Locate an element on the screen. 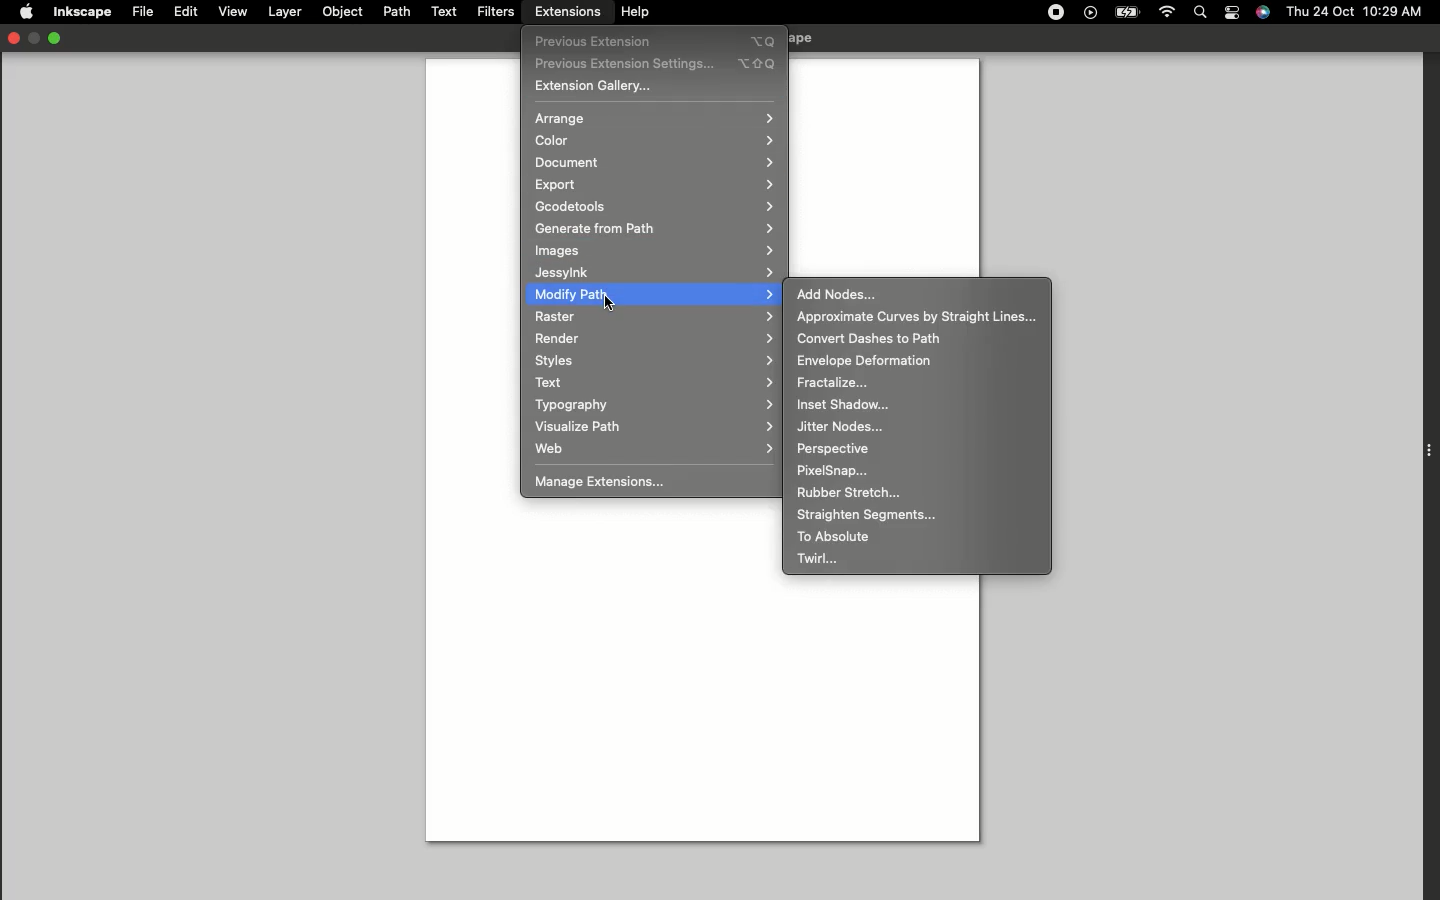 This screenshot has width=1440, height=900. Export is located at coordinates (656, 184).